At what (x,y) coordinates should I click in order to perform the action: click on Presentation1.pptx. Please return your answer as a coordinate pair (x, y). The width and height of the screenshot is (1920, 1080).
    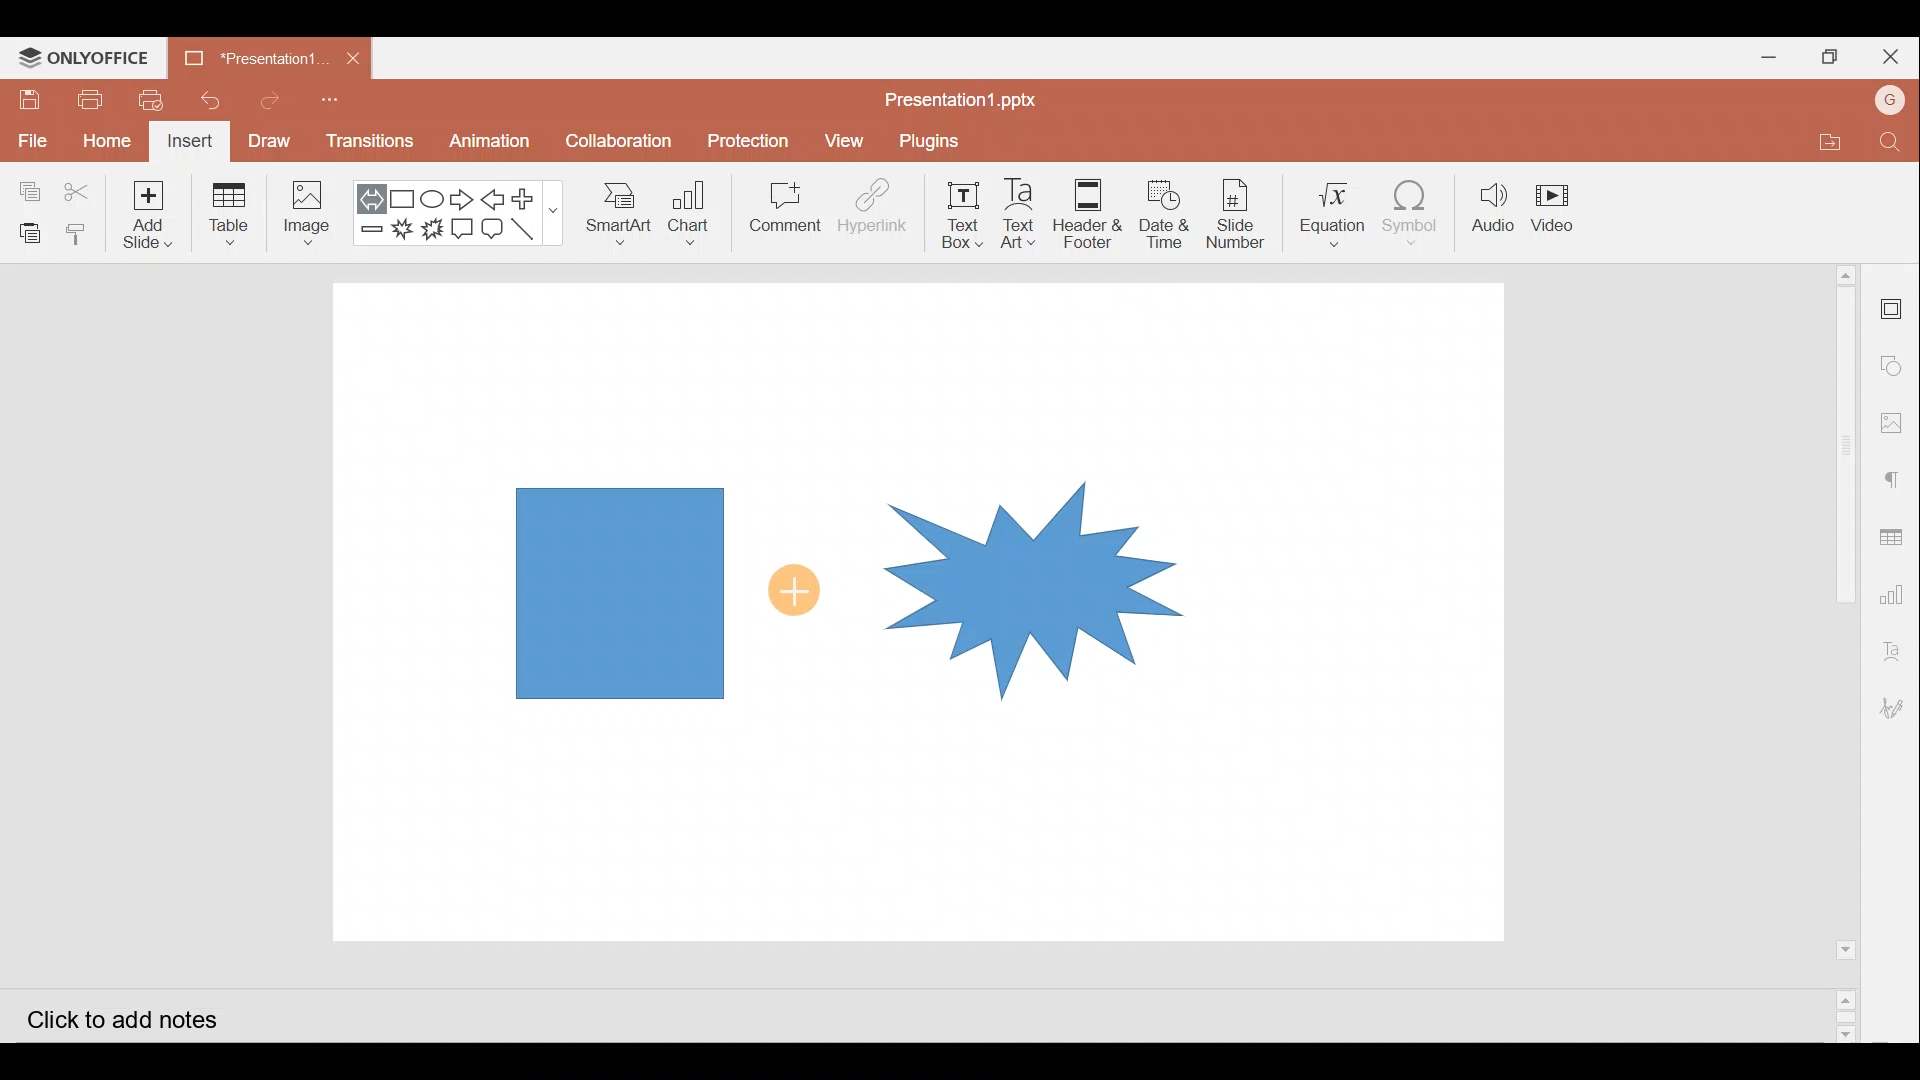
    Looking at the image, I should click on (961, 98).